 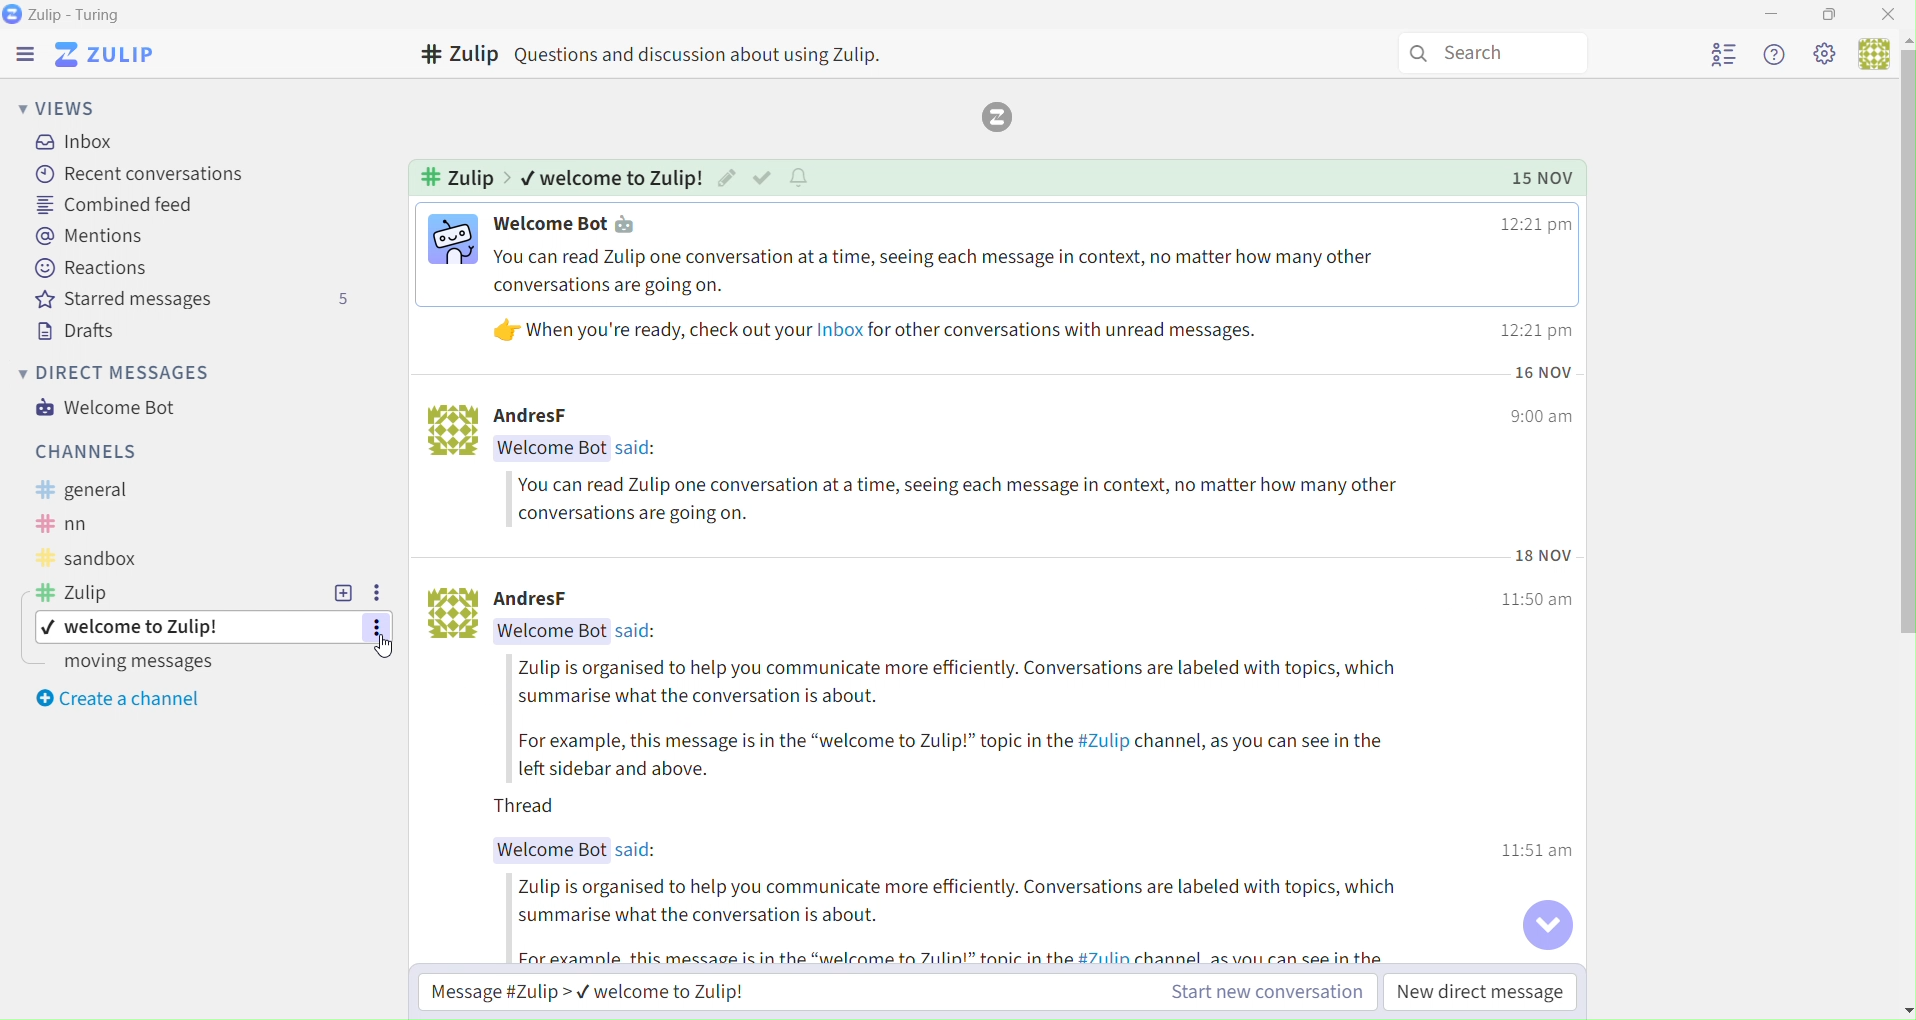 What do you see at coordinates (1778, 57) in the screenshot?
I see `Help` at bounding box center [1778, 57].